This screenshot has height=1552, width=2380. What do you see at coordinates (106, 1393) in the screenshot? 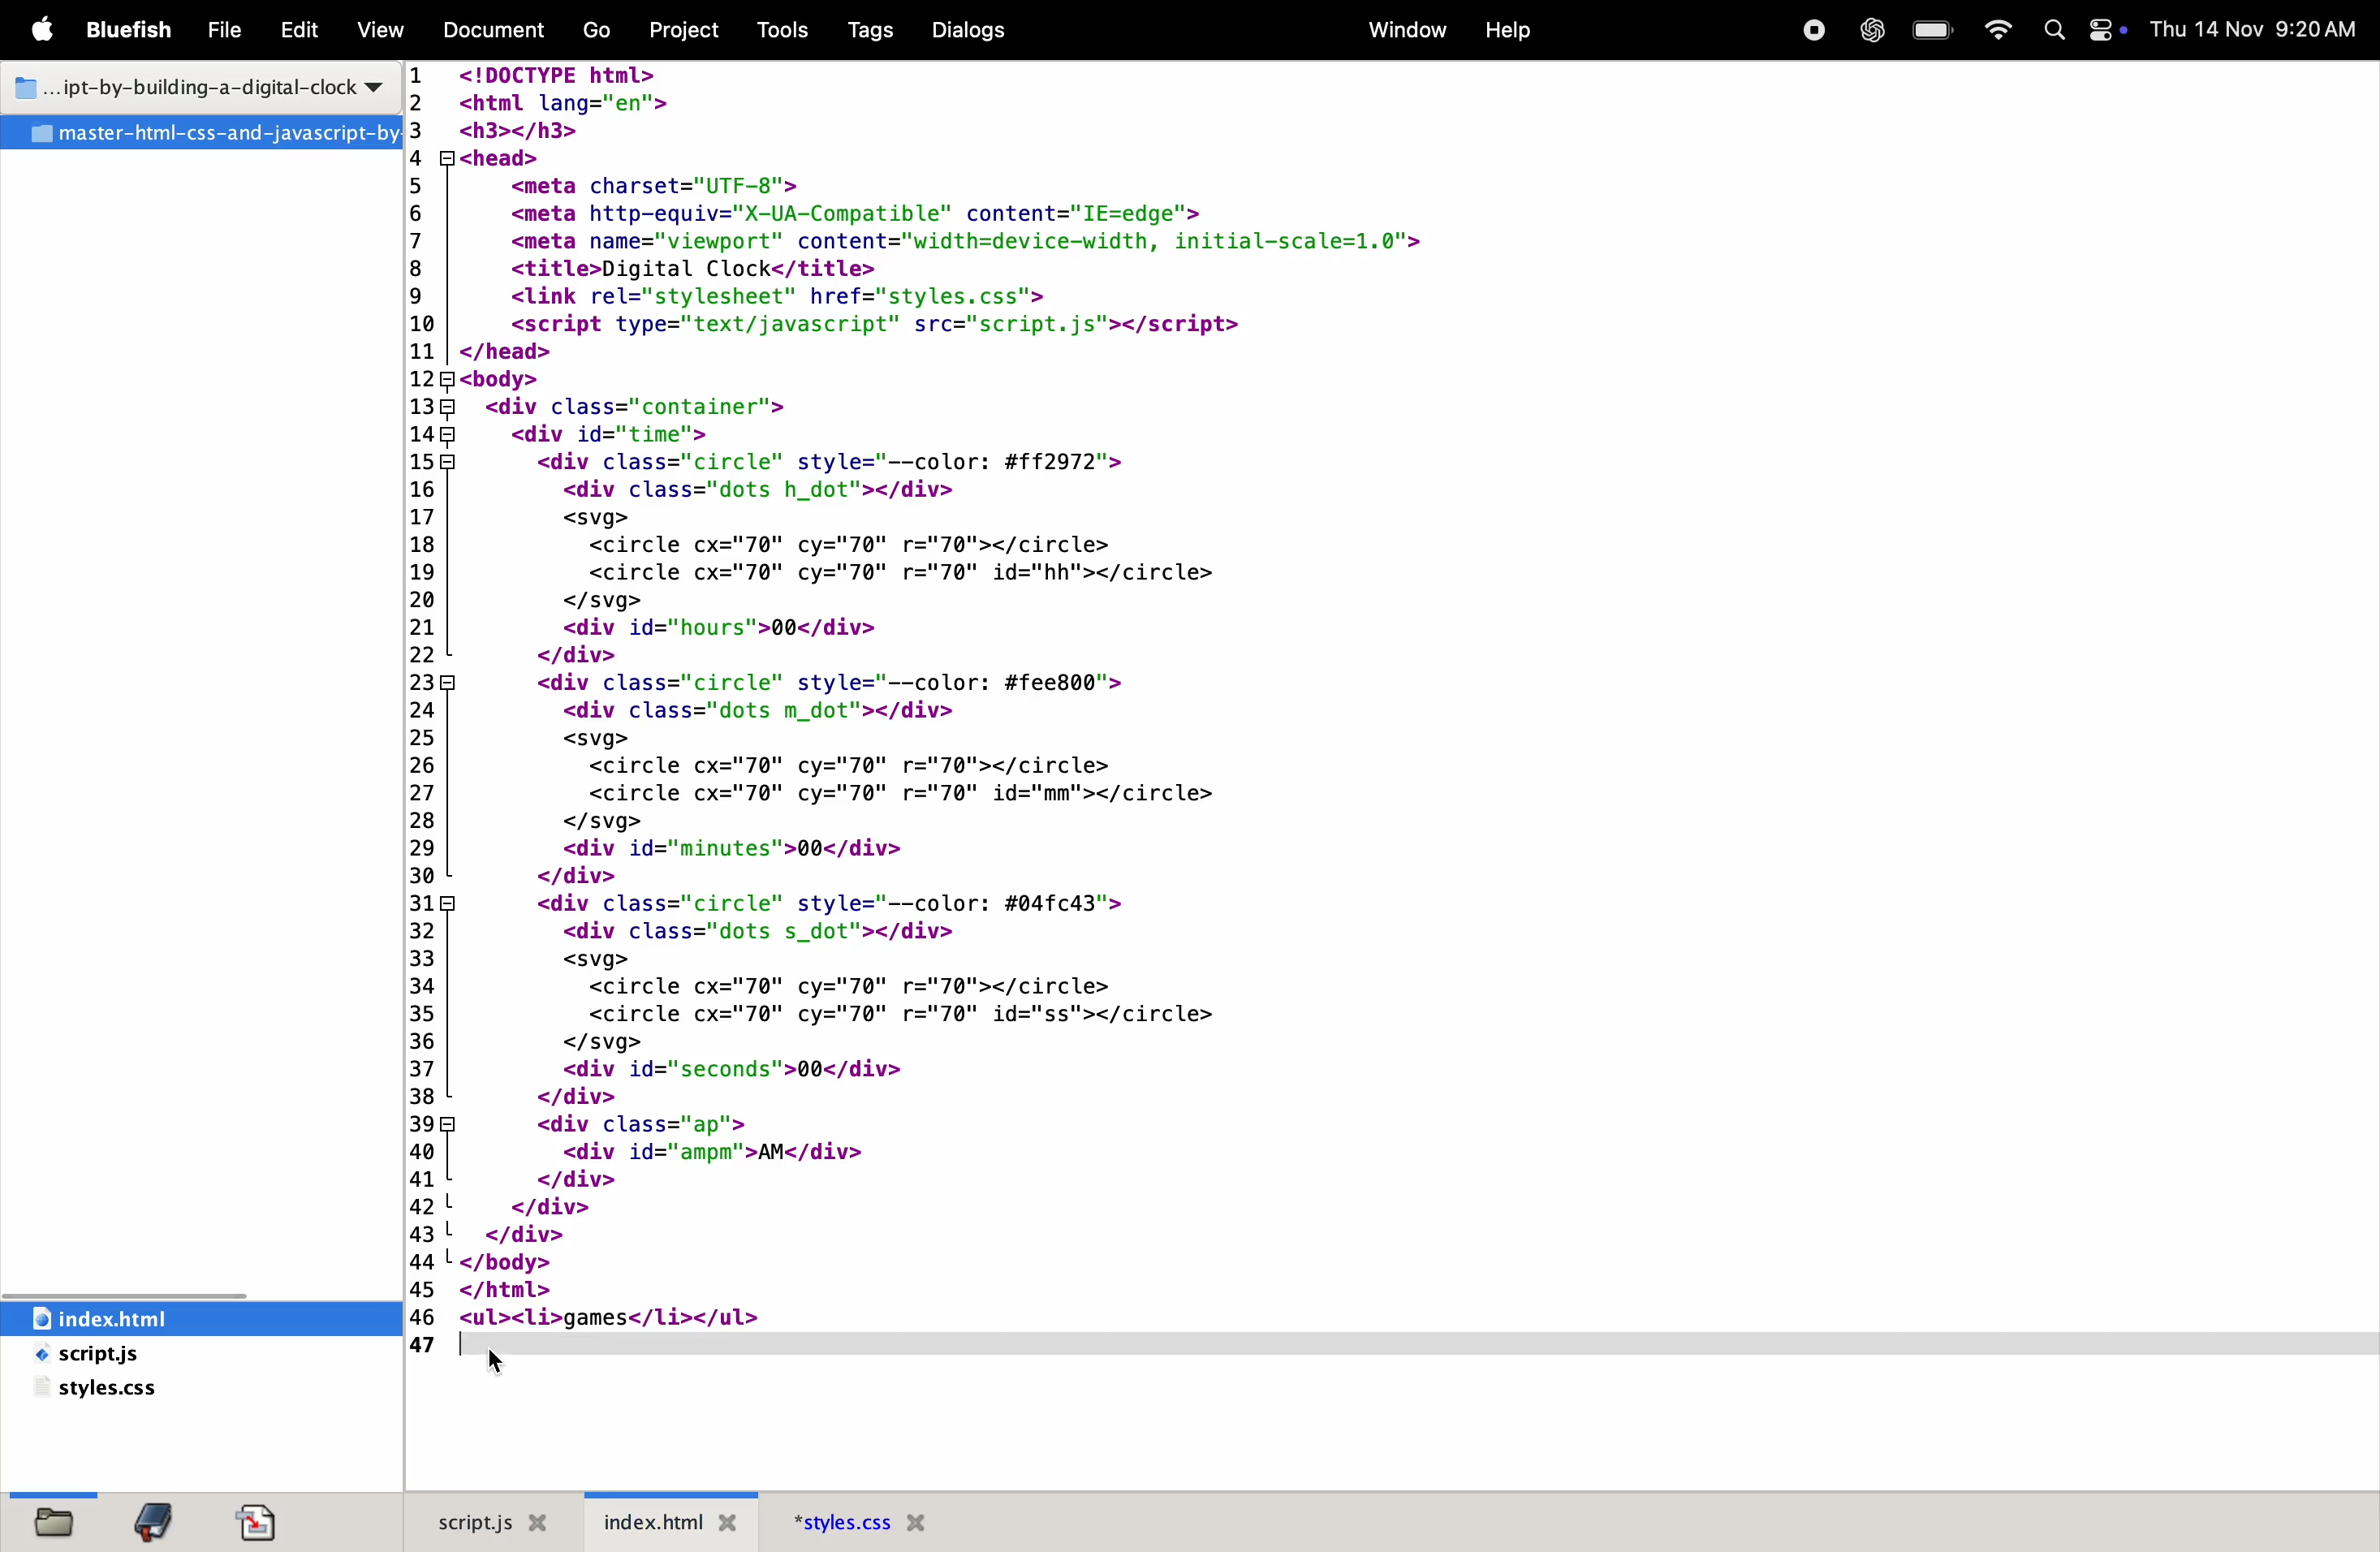
I see `style.css` at bounding box center [106, 1393].